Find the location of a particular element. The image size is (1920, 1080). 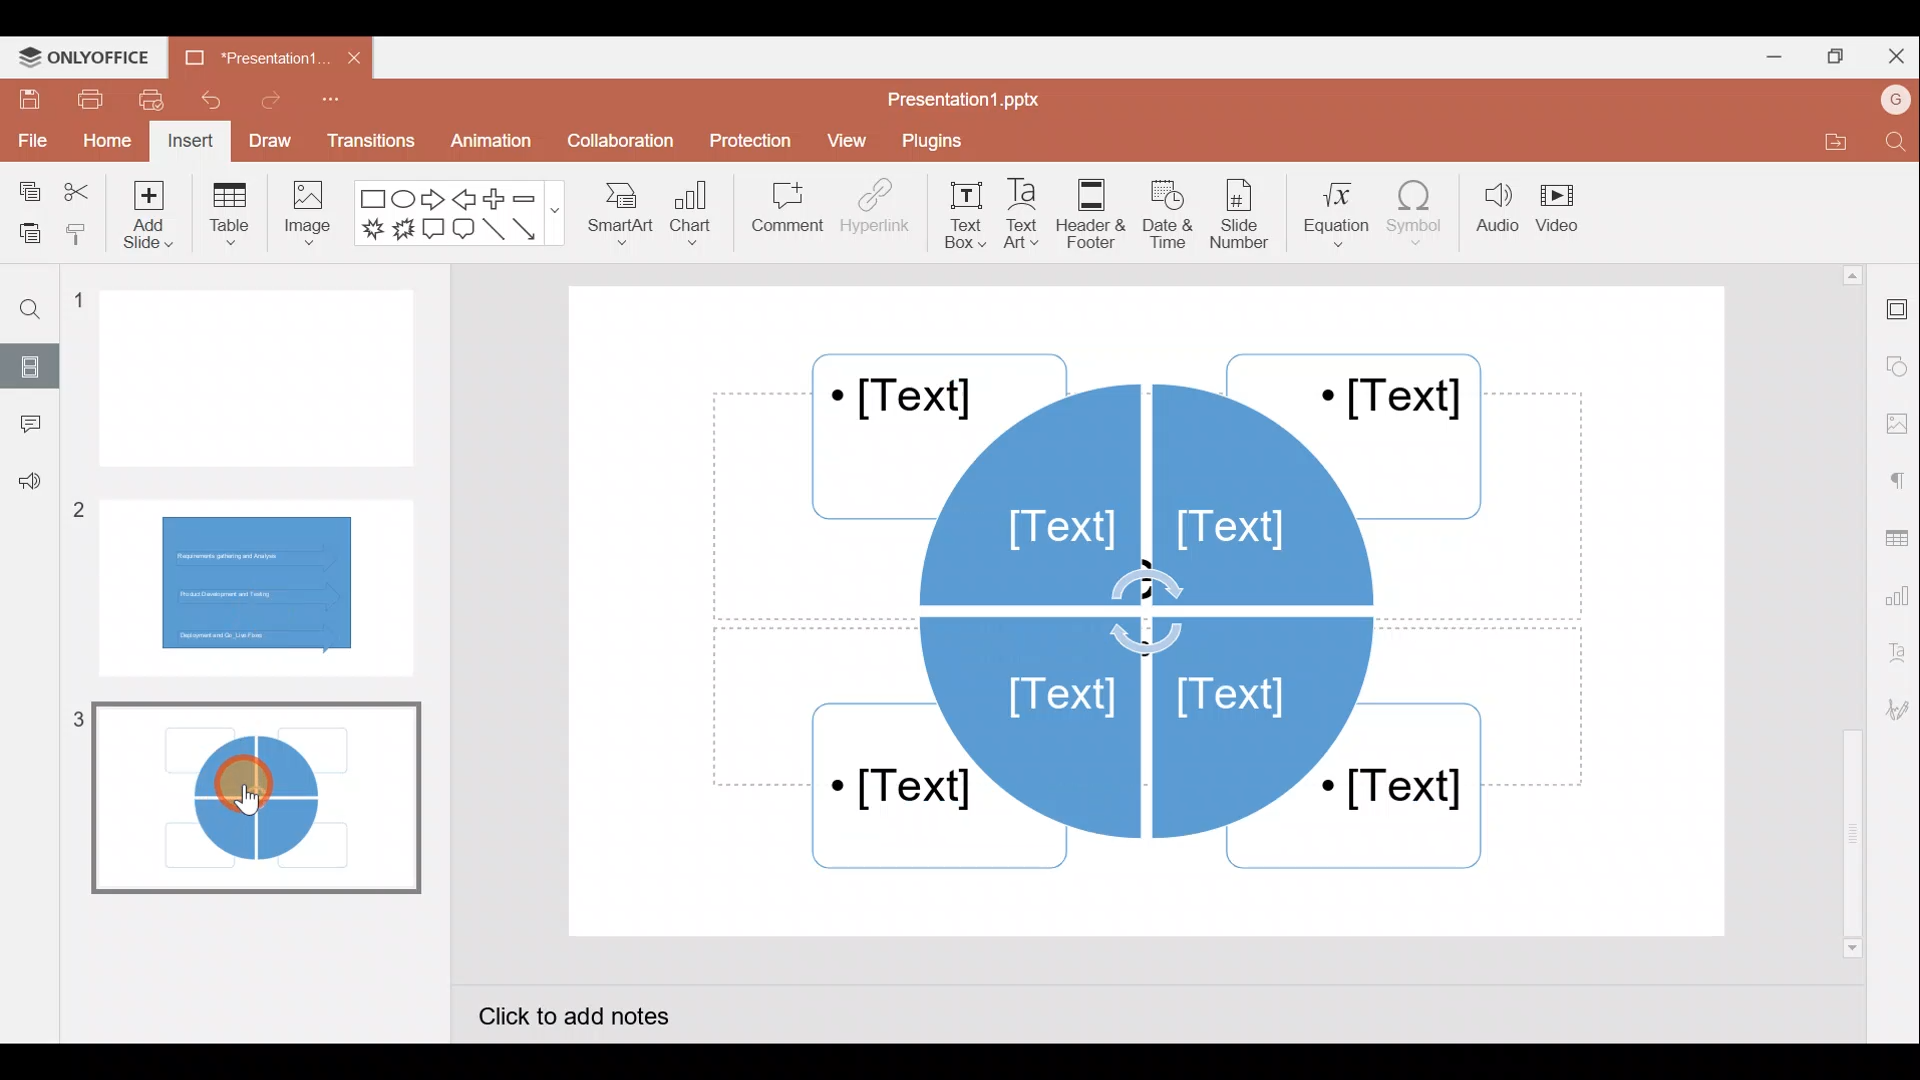

Chart is located at coordinates (696, 219).